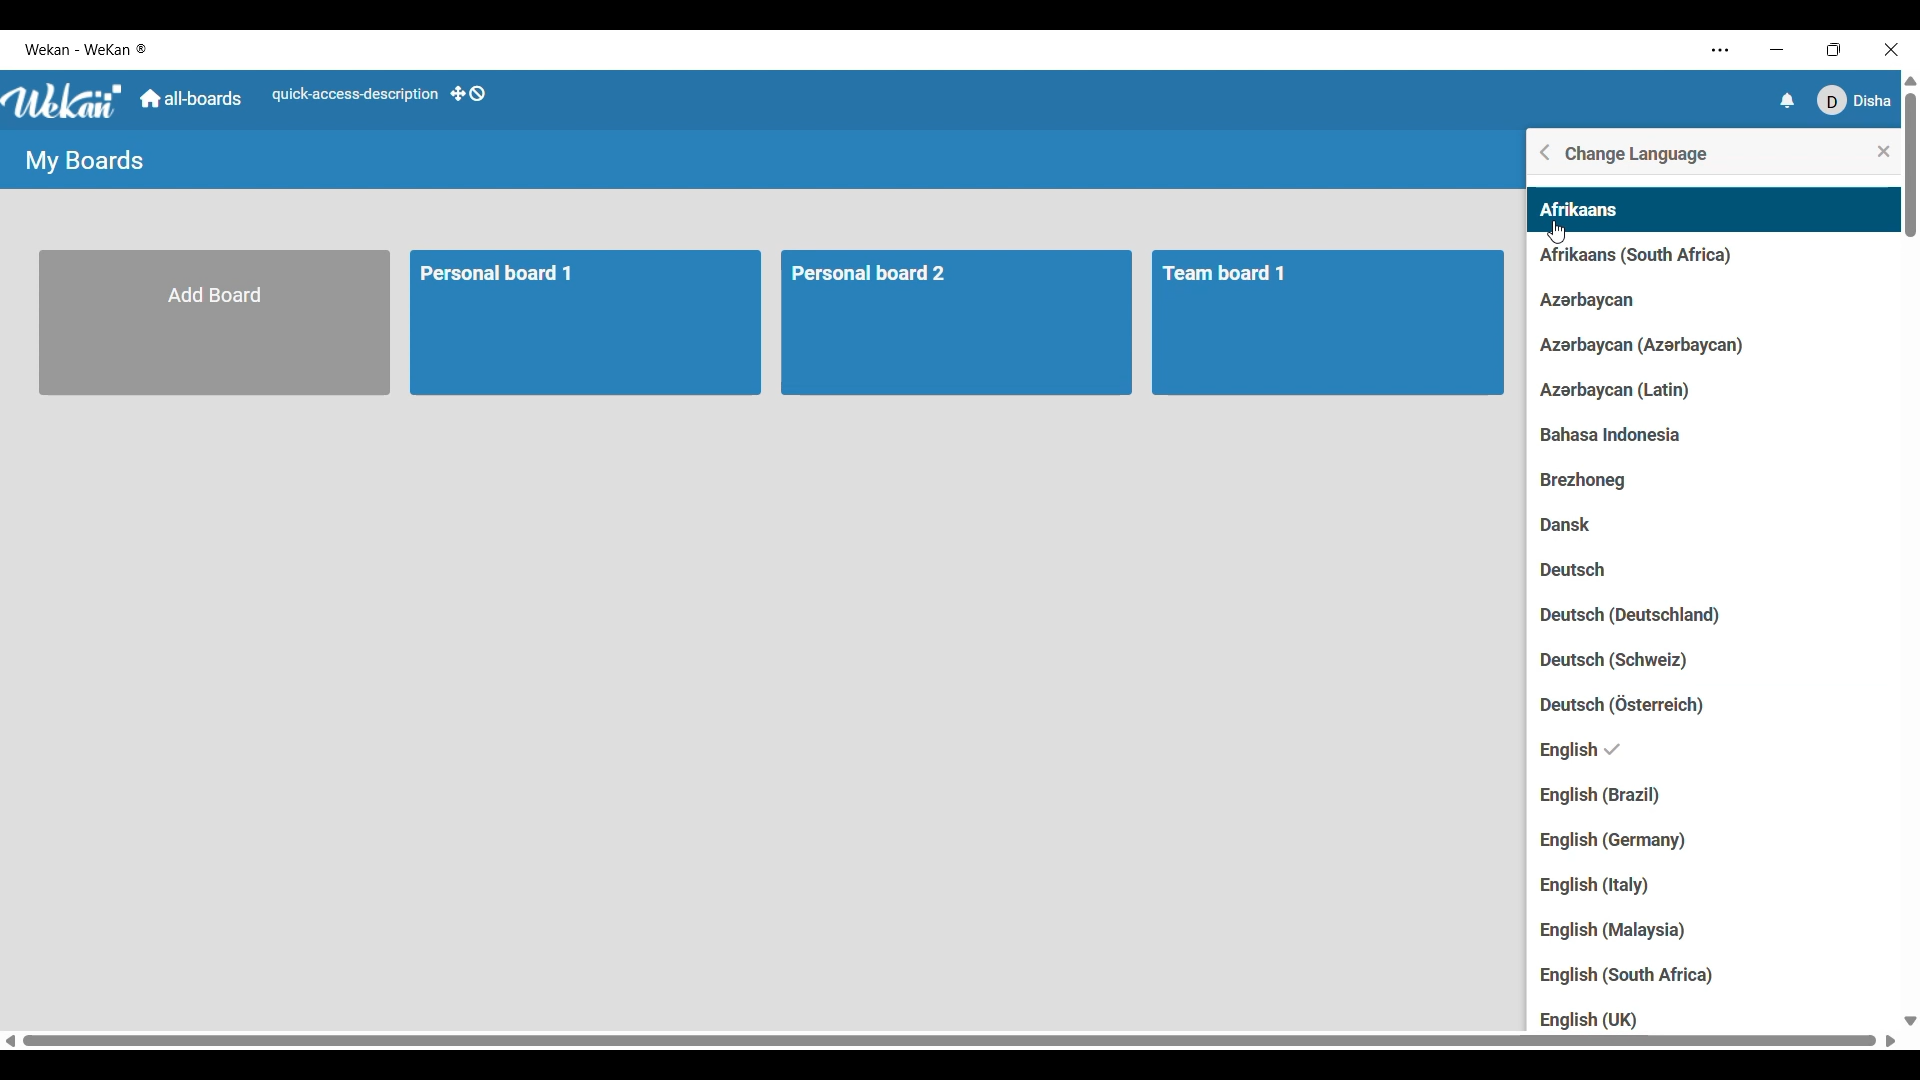 The width and height of the screenshot is (1920, 1080). What do you see at coordinates (1595, 887) in the screenshot?
I see `English (Italy)` at bounding box center [1595, 887].